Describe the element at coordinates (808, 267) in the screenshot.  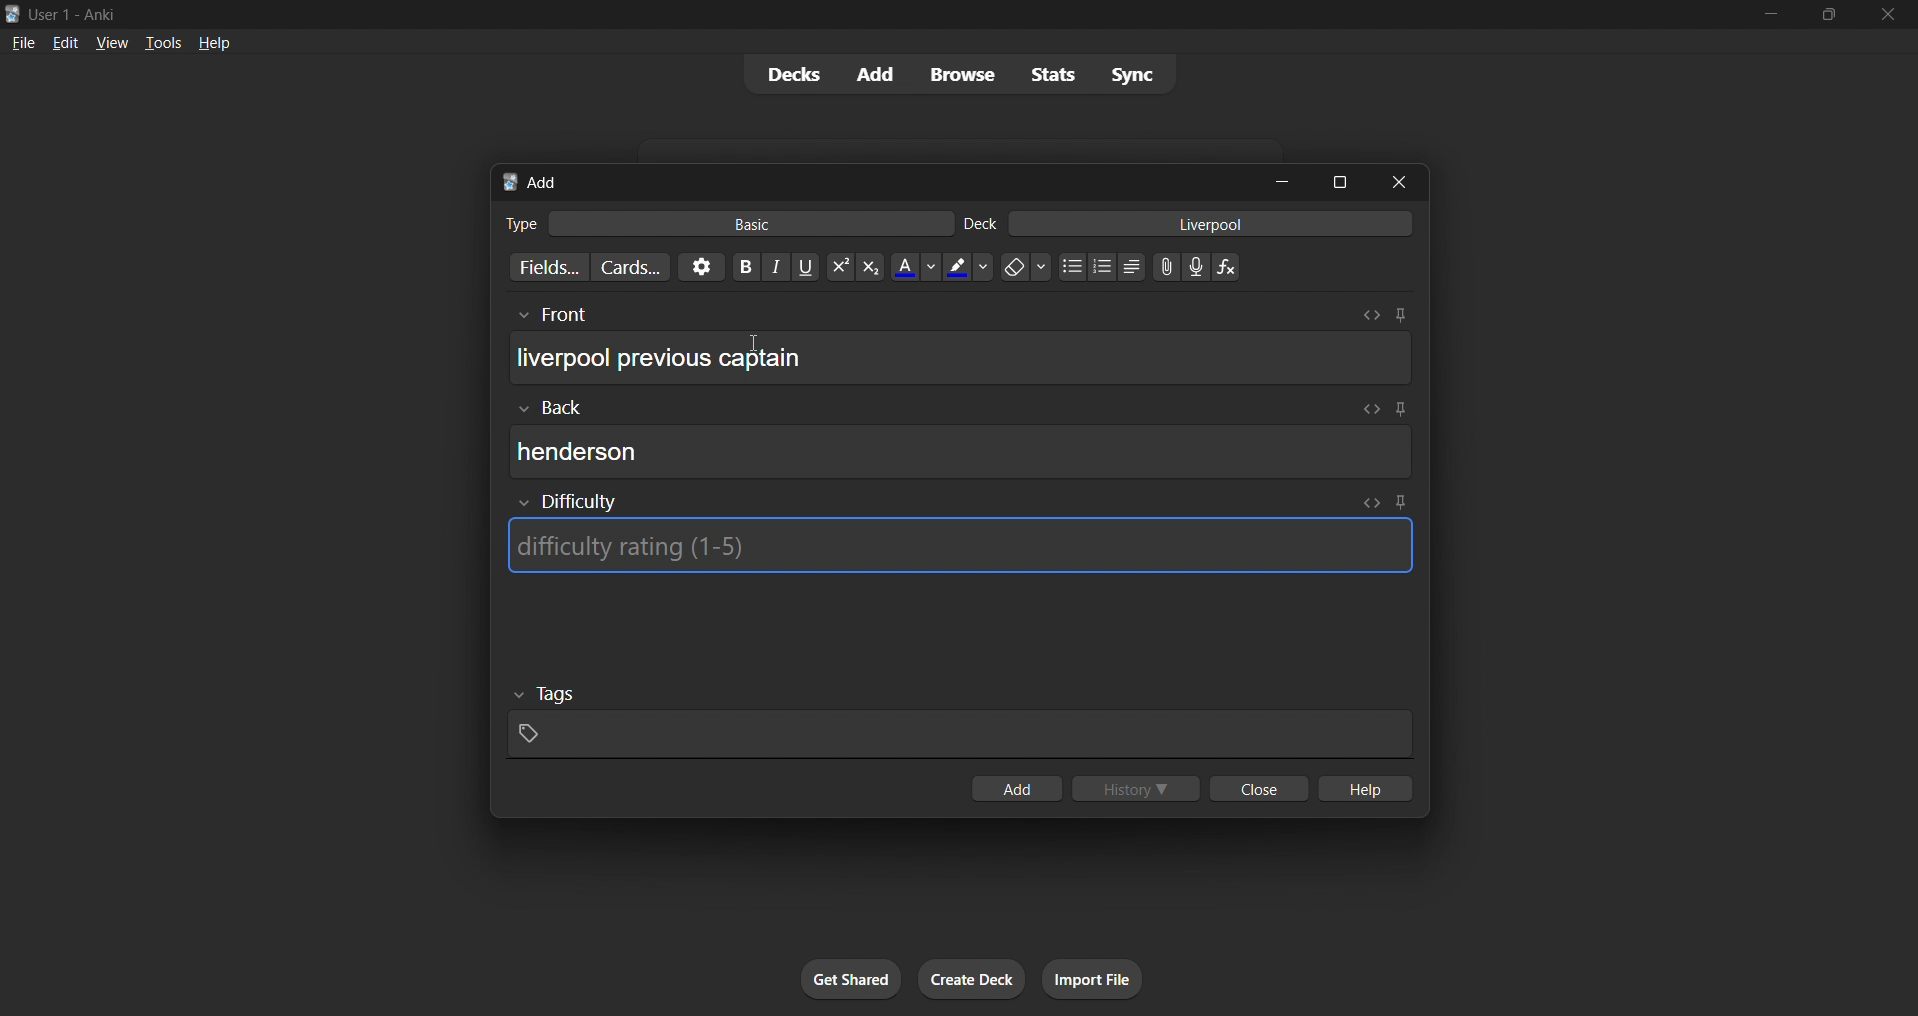
I see `underline` at that location.